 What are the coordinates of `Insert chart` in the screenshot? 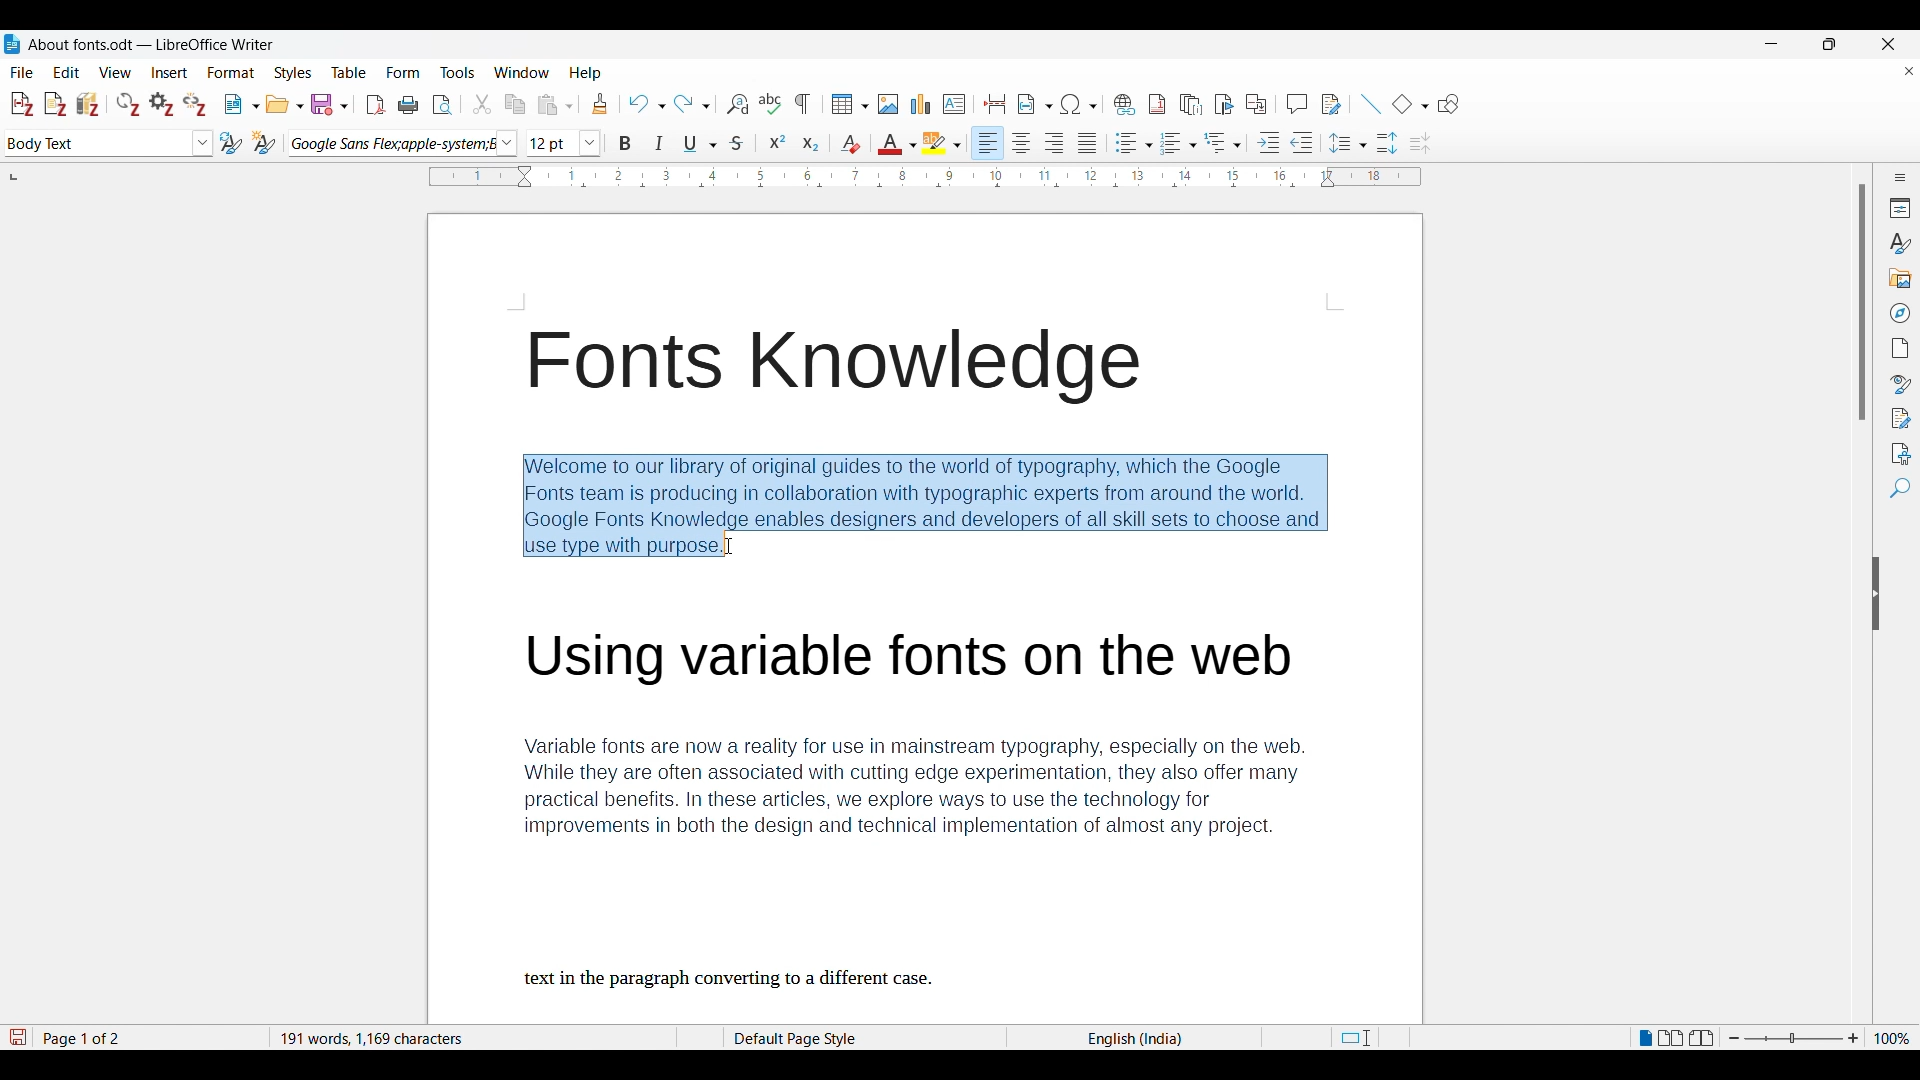 It's located at (921, 104).